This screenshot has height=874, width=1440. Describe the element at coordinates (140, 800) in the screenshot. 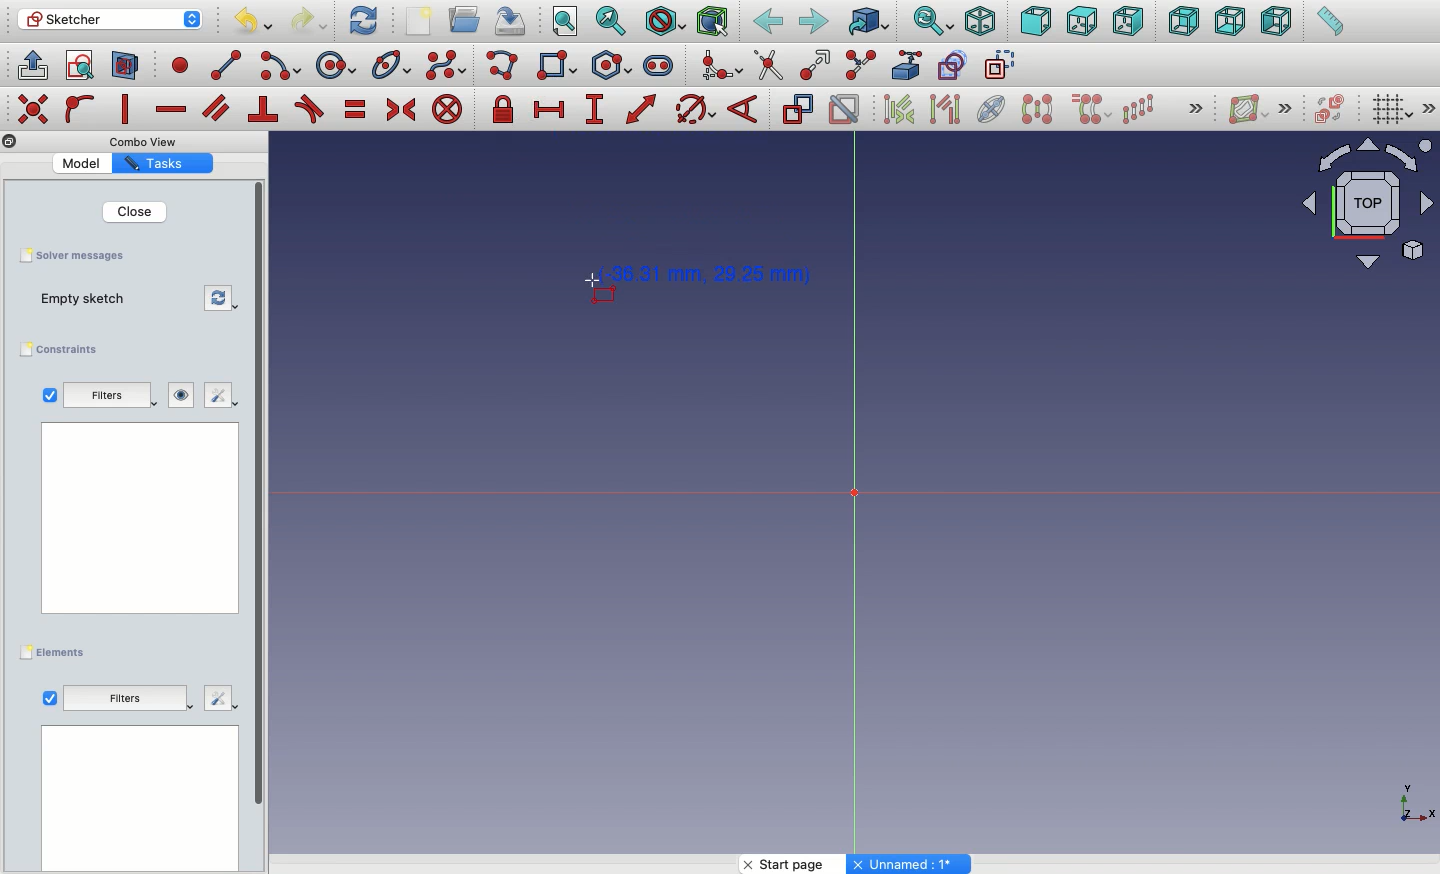

I see `workspace` at that location.